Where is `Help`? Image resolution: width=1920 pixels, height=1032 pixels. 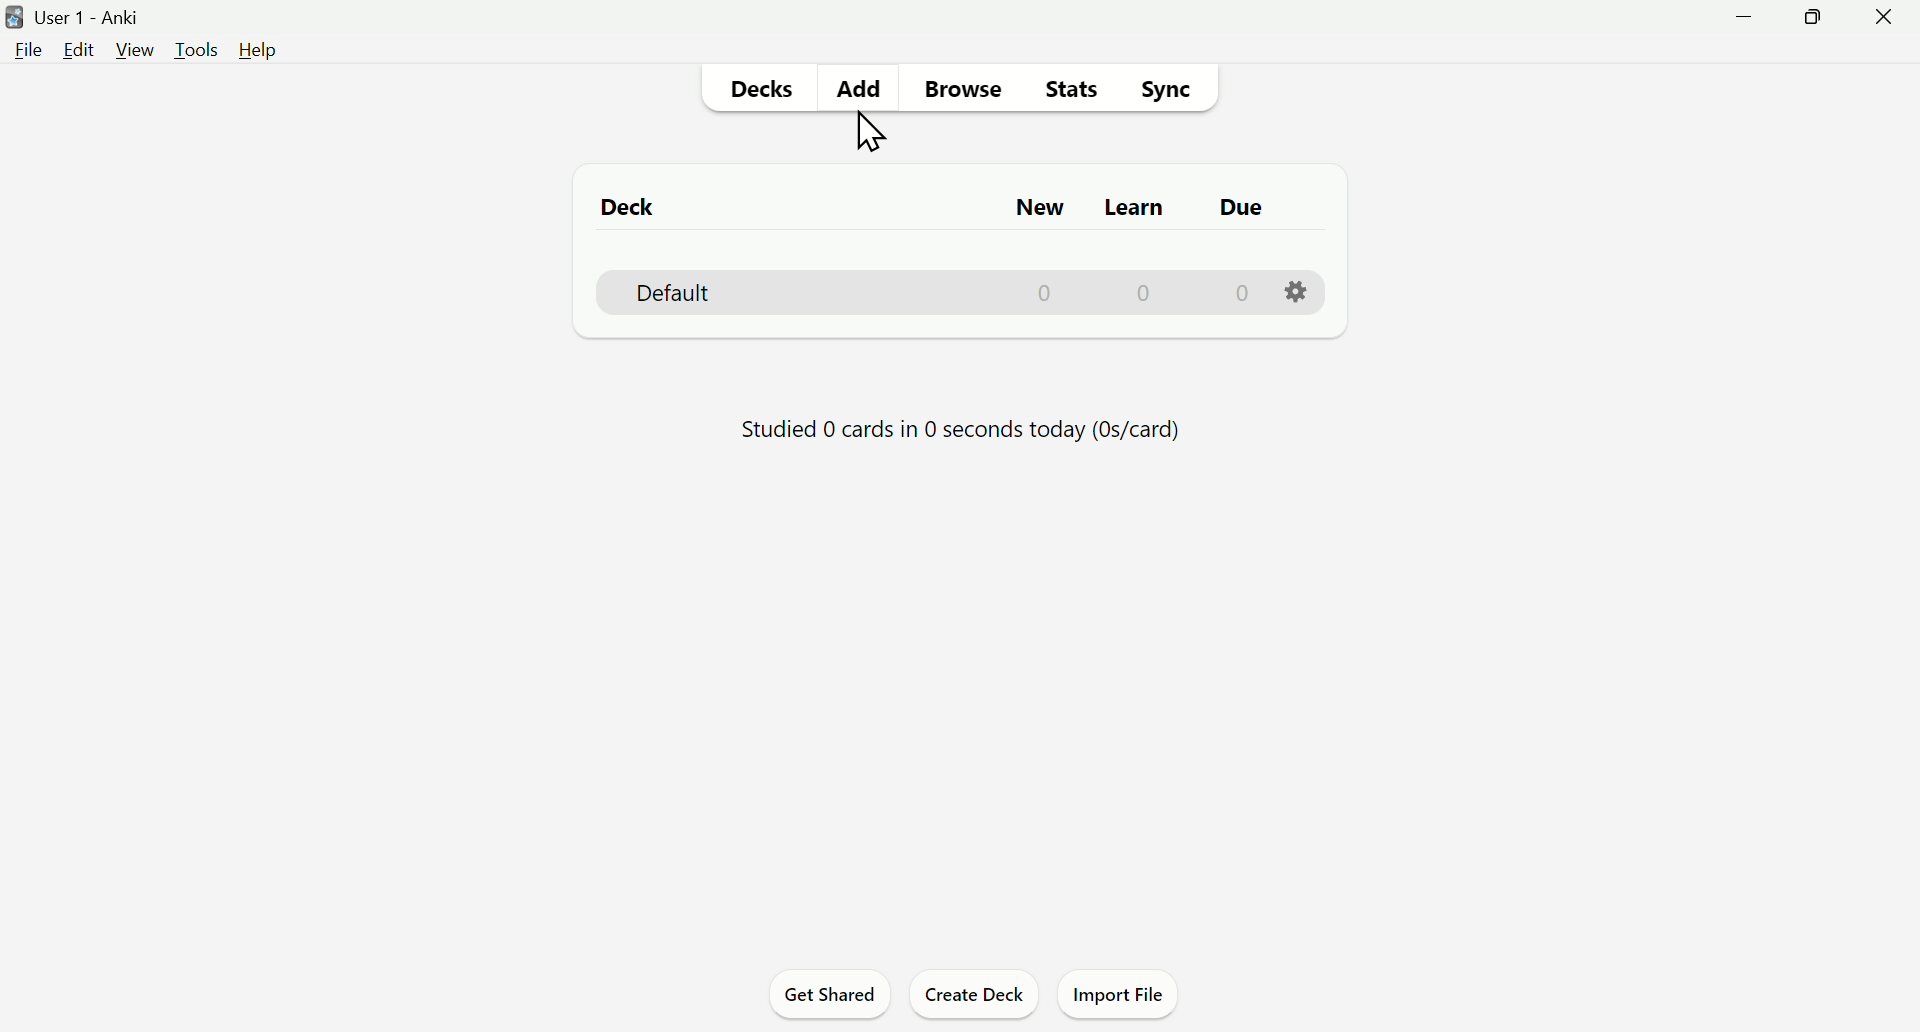 Help is located at coordinates (258, 51).